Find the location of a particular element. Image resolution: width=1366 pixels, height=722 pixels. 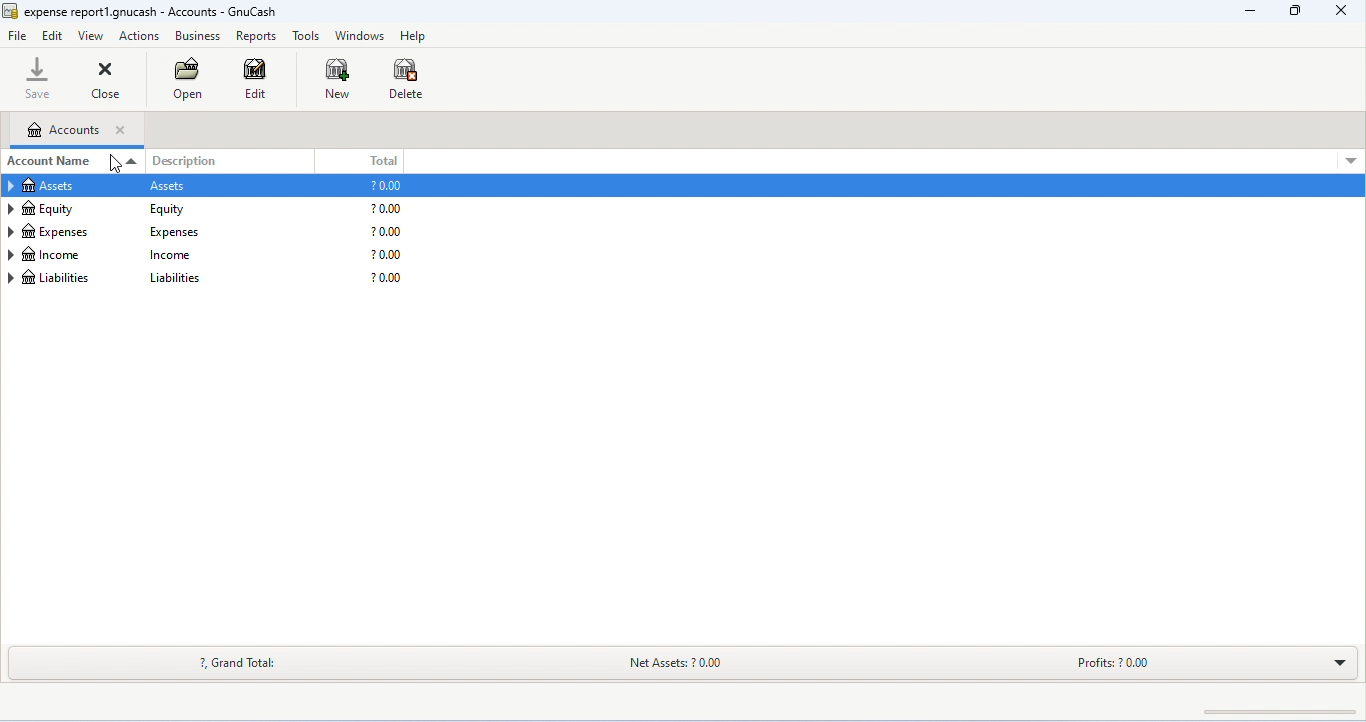

expenses is located at coordinates (56, 232).